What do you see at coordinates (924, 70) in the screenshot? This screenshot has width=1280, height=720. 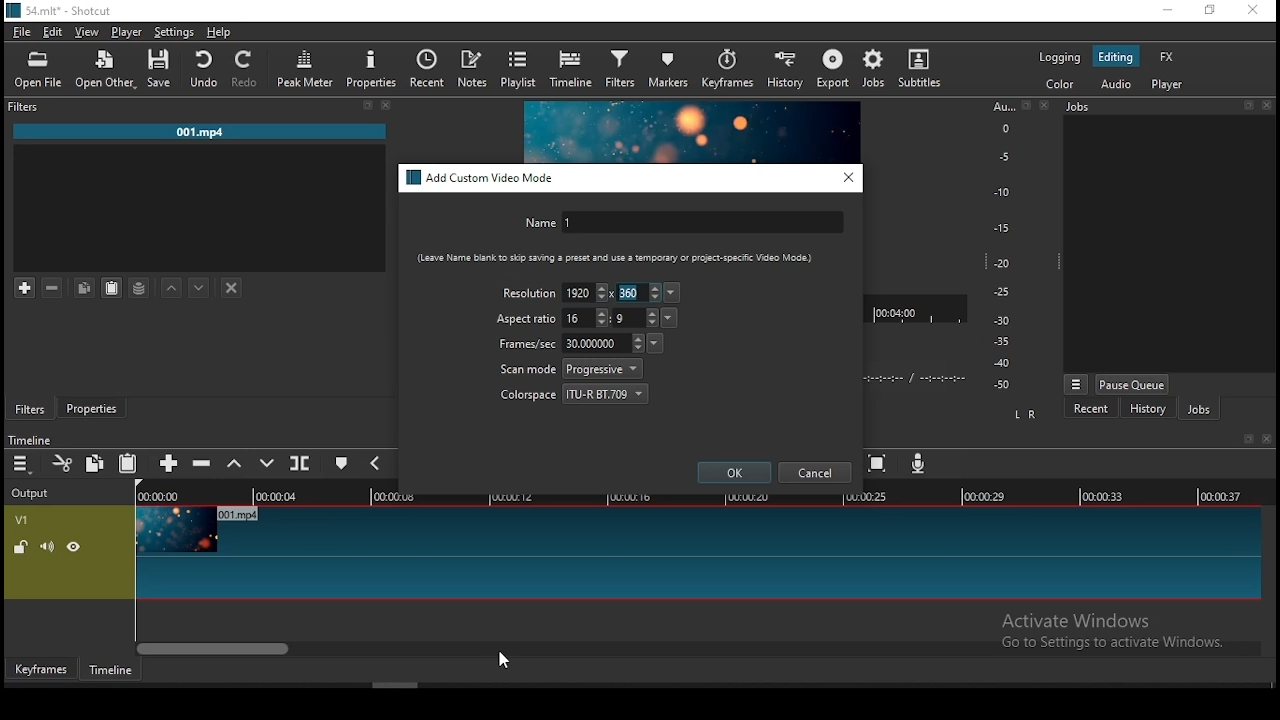 I see `subtitles` at bounding box center [924, 70].